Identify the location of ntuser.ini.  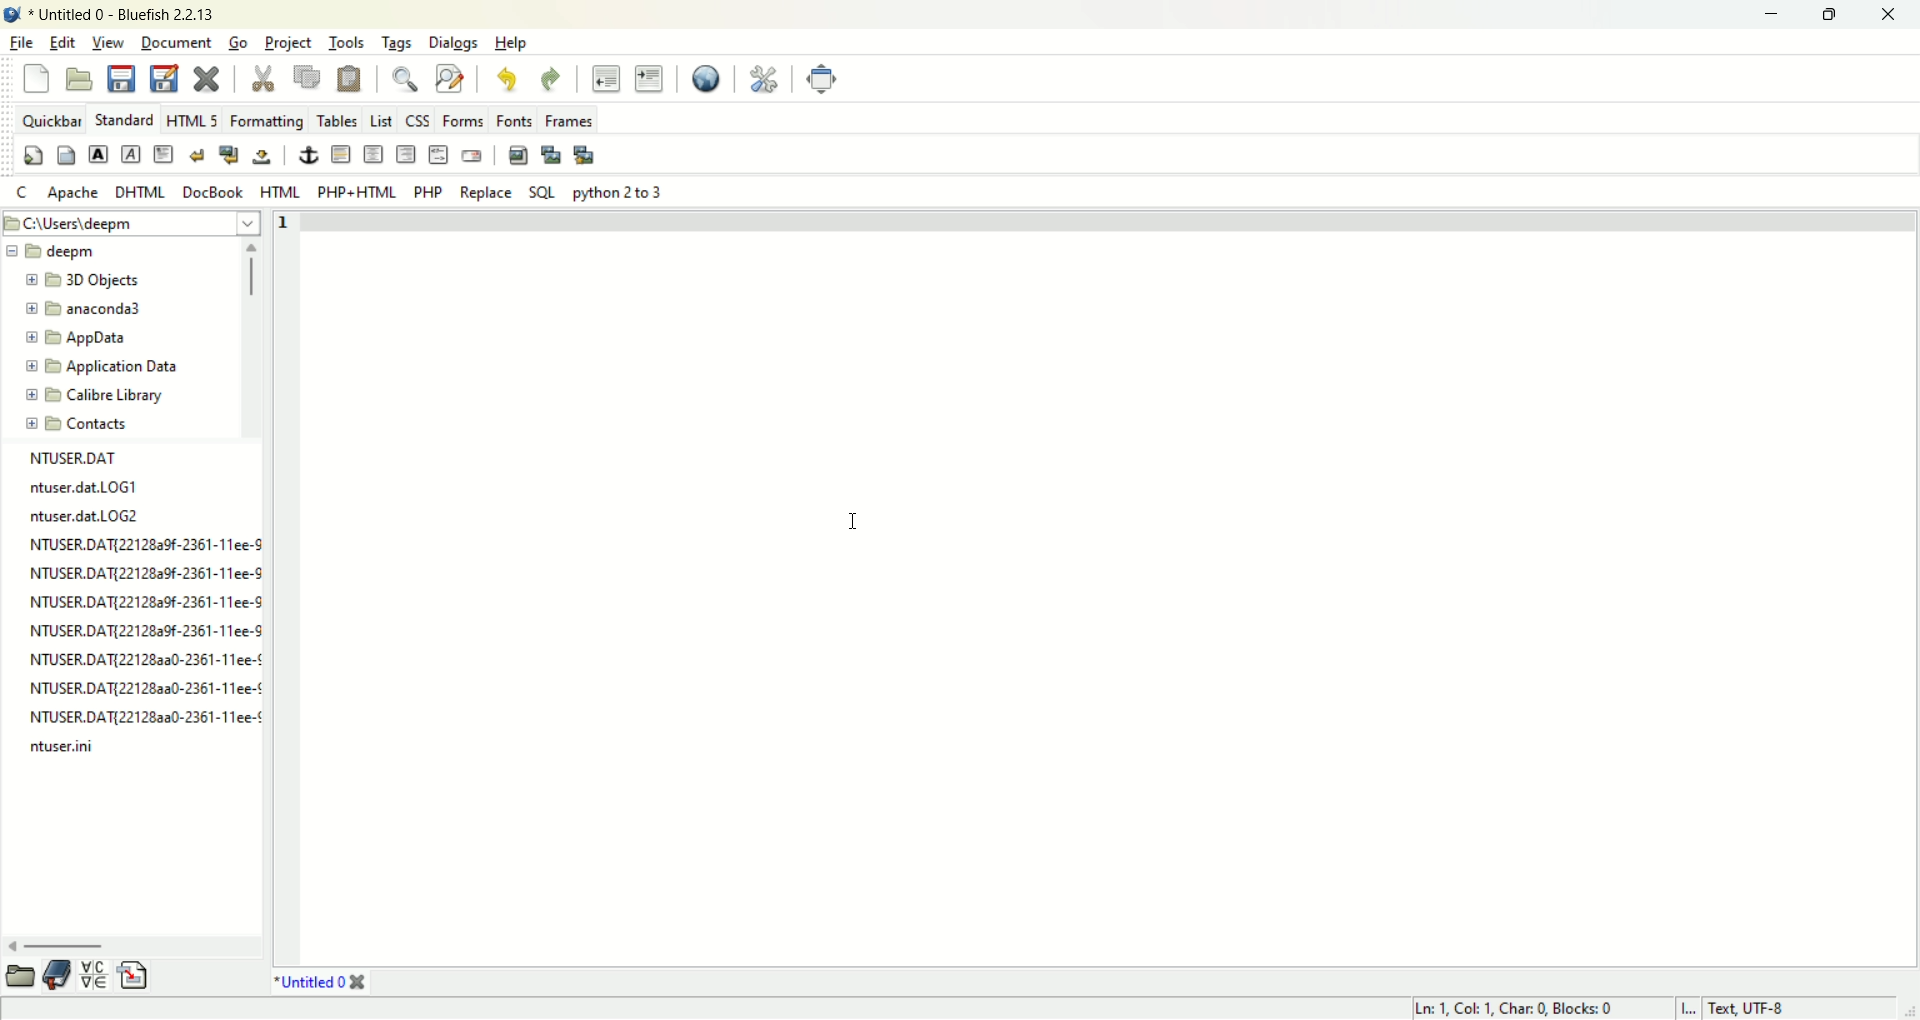
(58, 747).